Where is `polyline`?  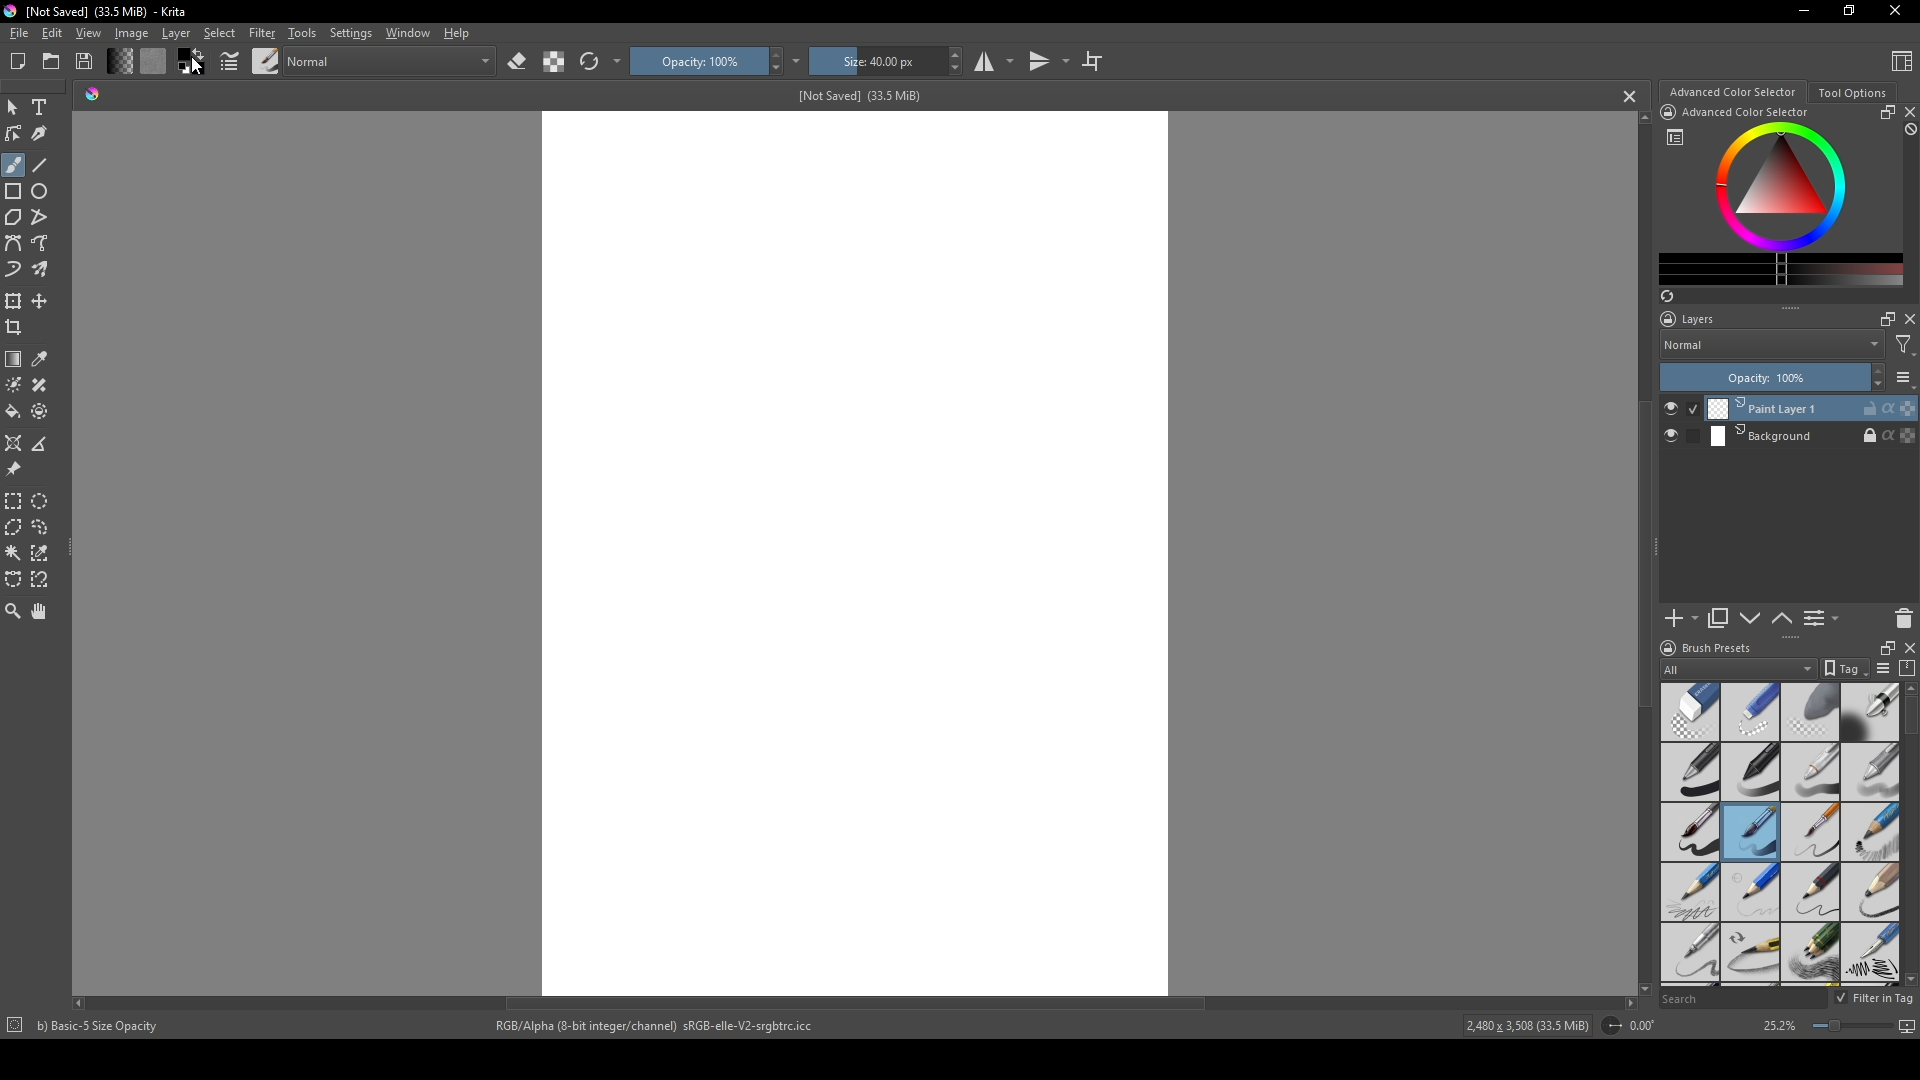 polyline is located at coordinates (42, 217).